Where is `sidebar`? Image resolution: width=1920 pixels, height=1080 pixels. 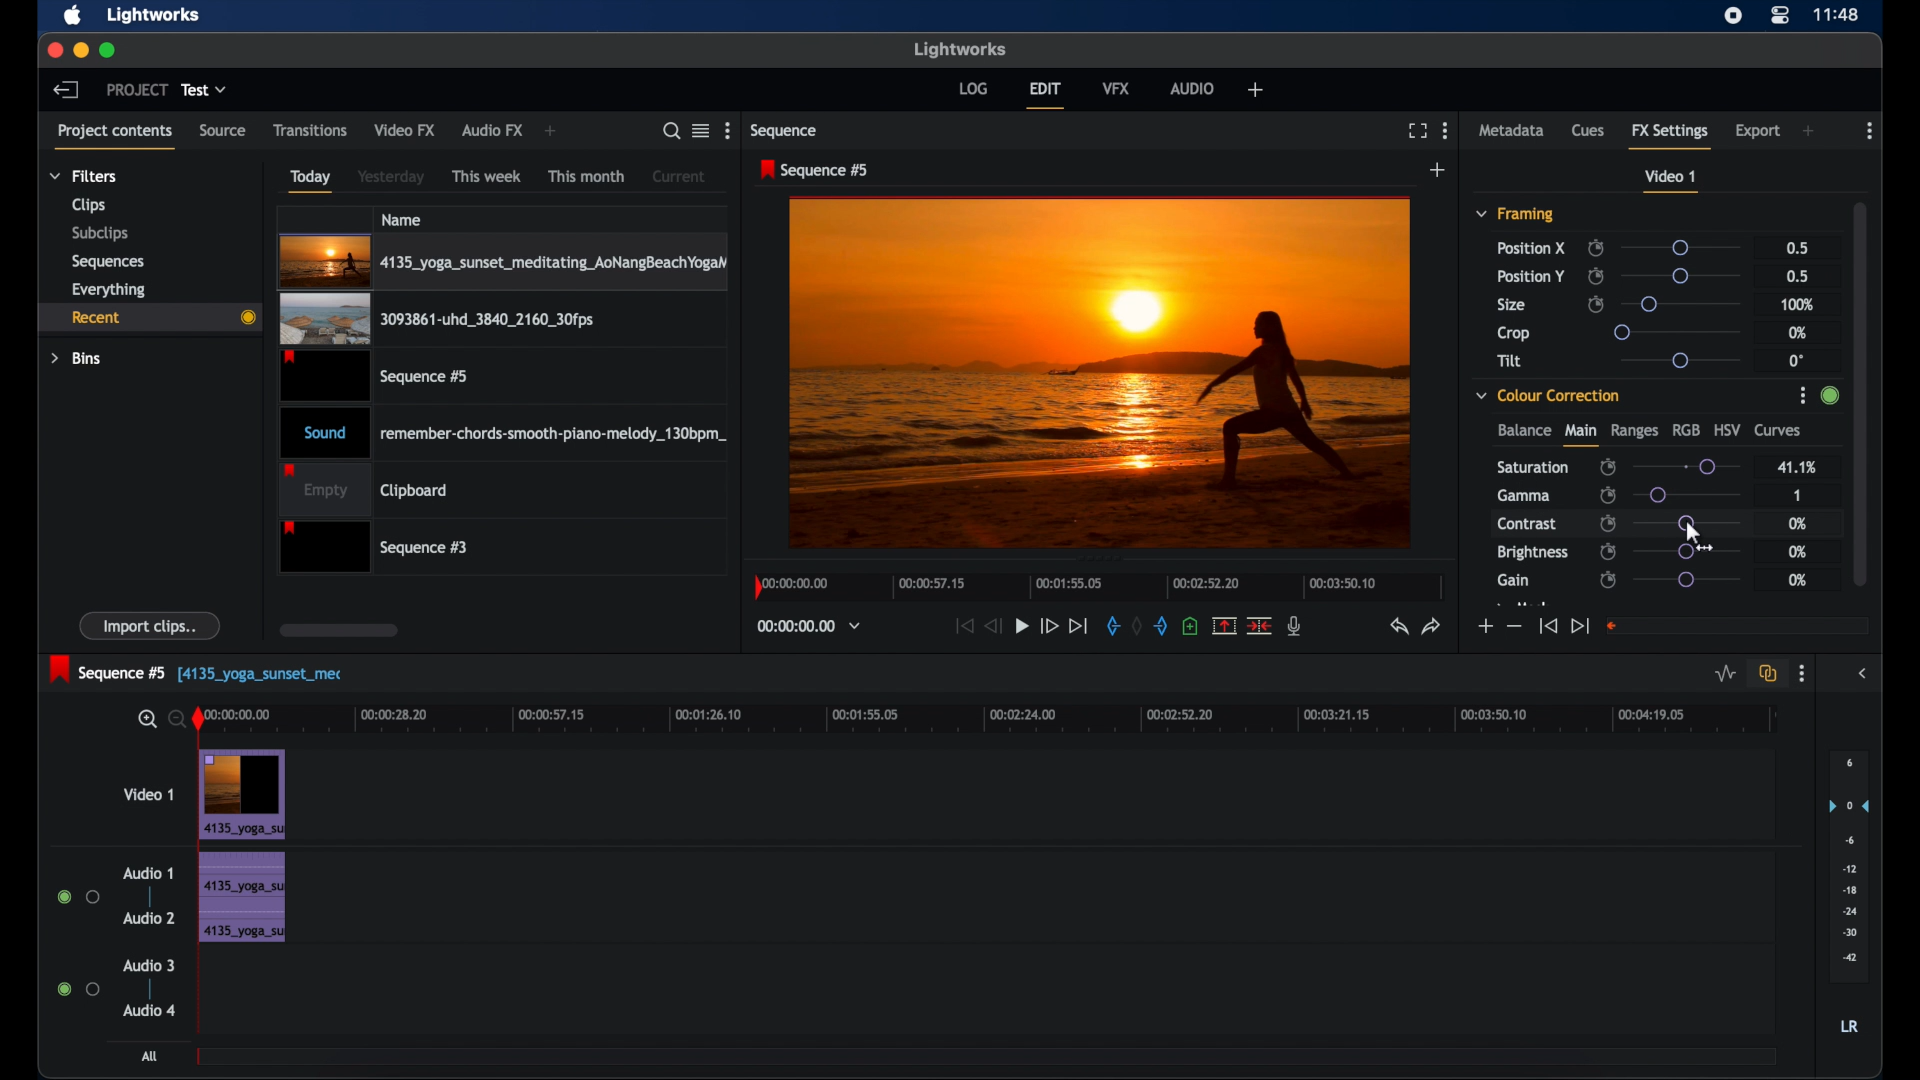
sidebar is located at coordinates (1864, 674).